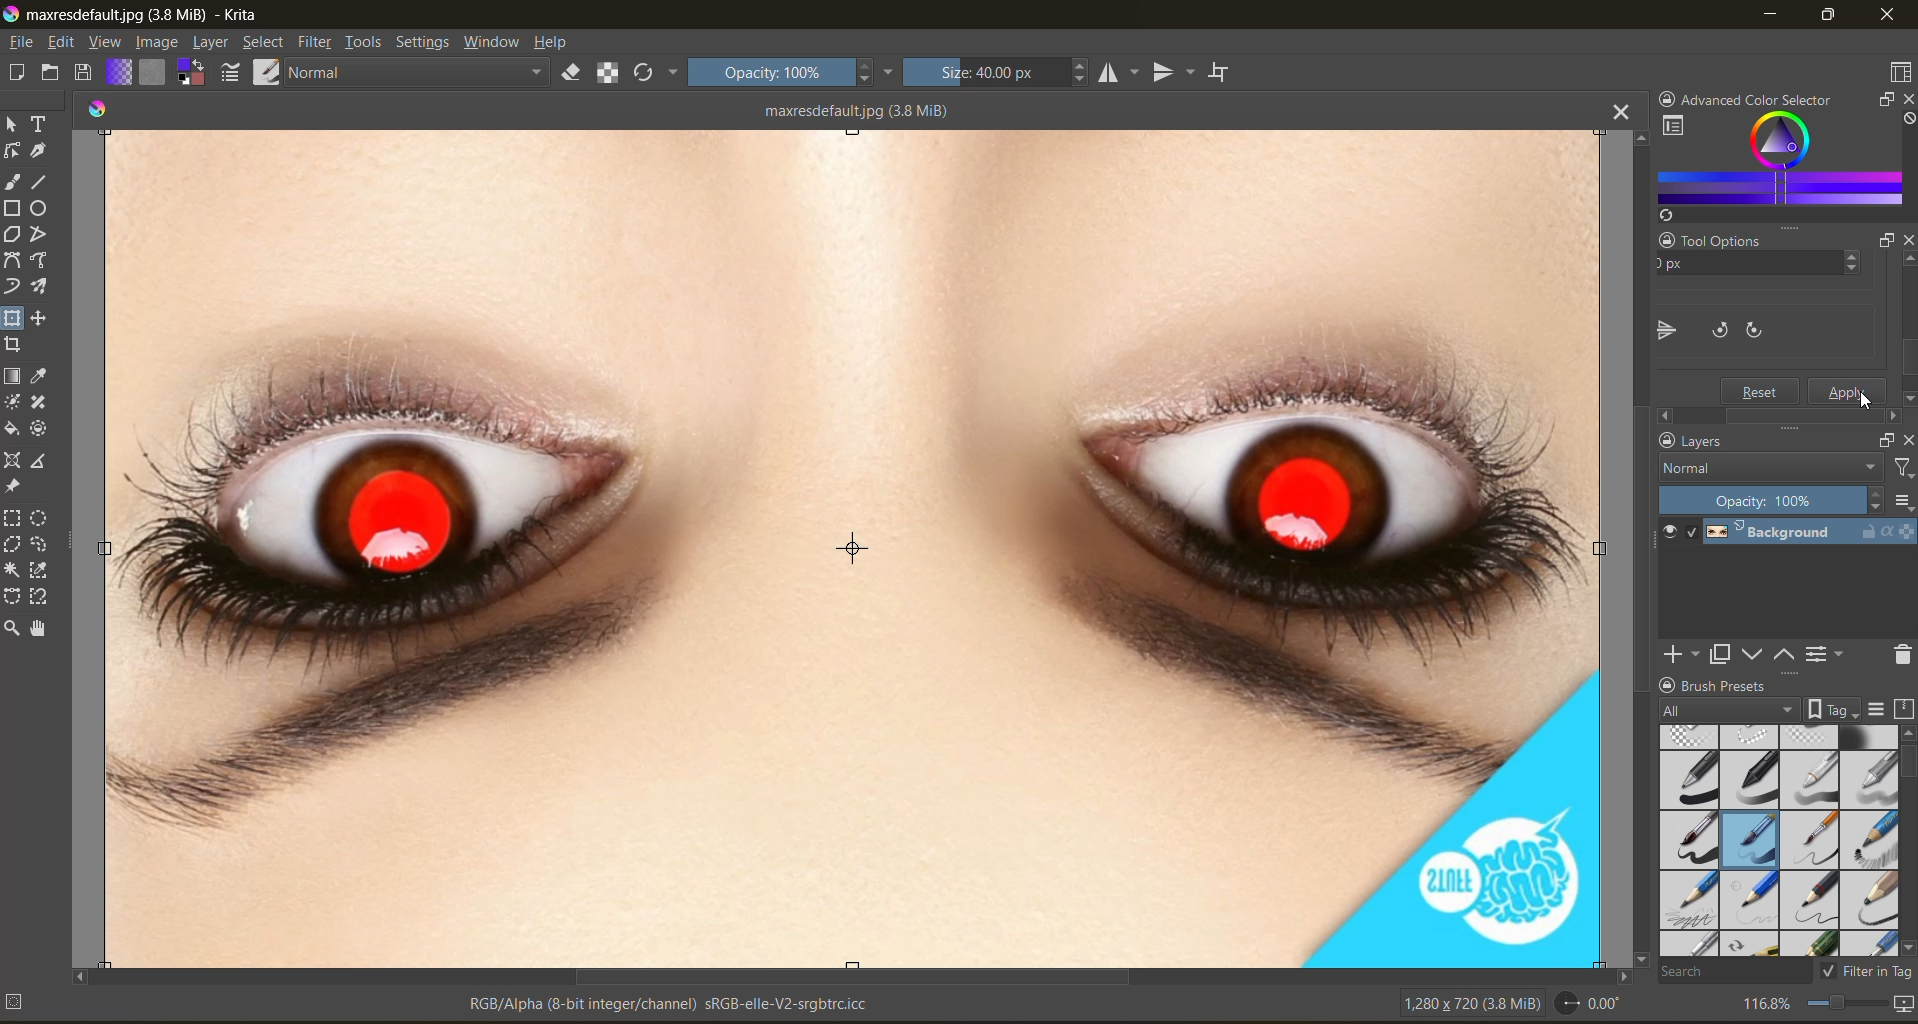  I want to click on colors, so click(100, 105).